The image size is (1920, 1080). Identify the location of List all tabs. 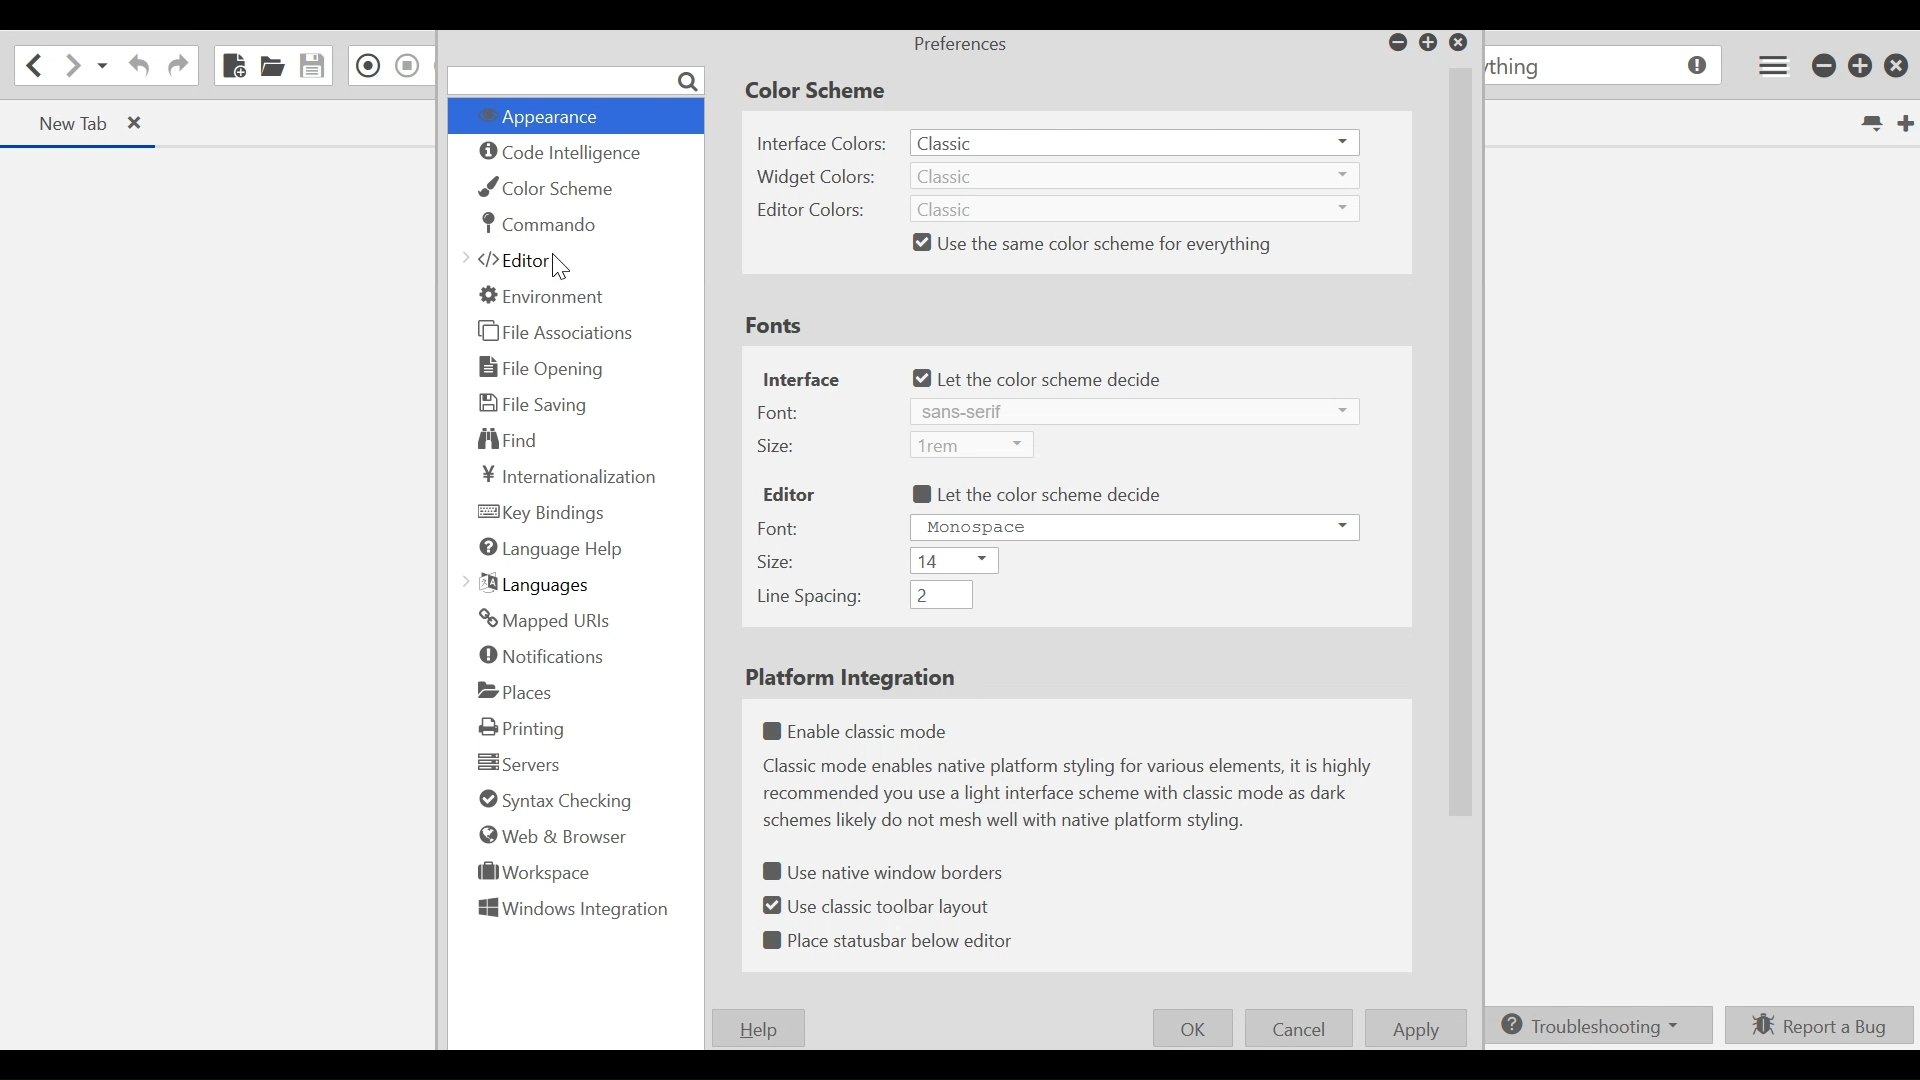
(1870, 121).